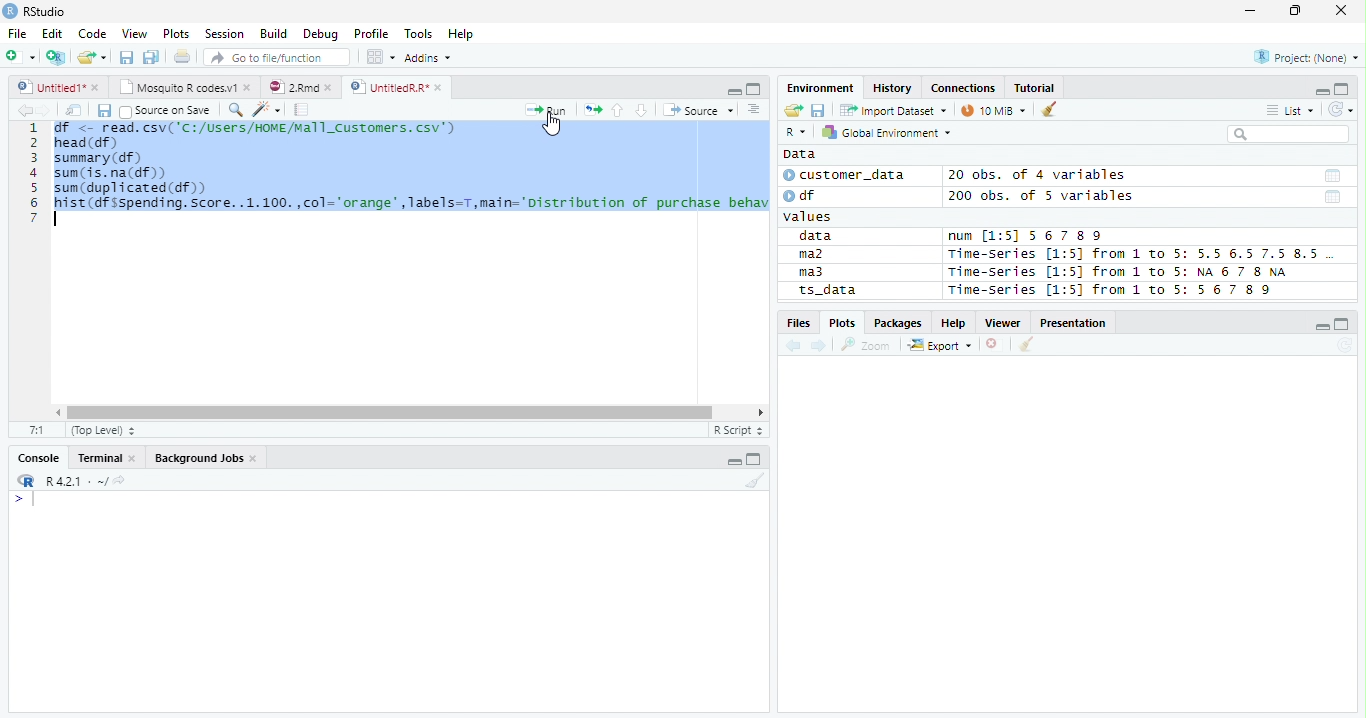  What do you see at coordinates (75, 480) in the screenshot?
I see `R 4.2.1 ~/` at bounding box center [75, 480].